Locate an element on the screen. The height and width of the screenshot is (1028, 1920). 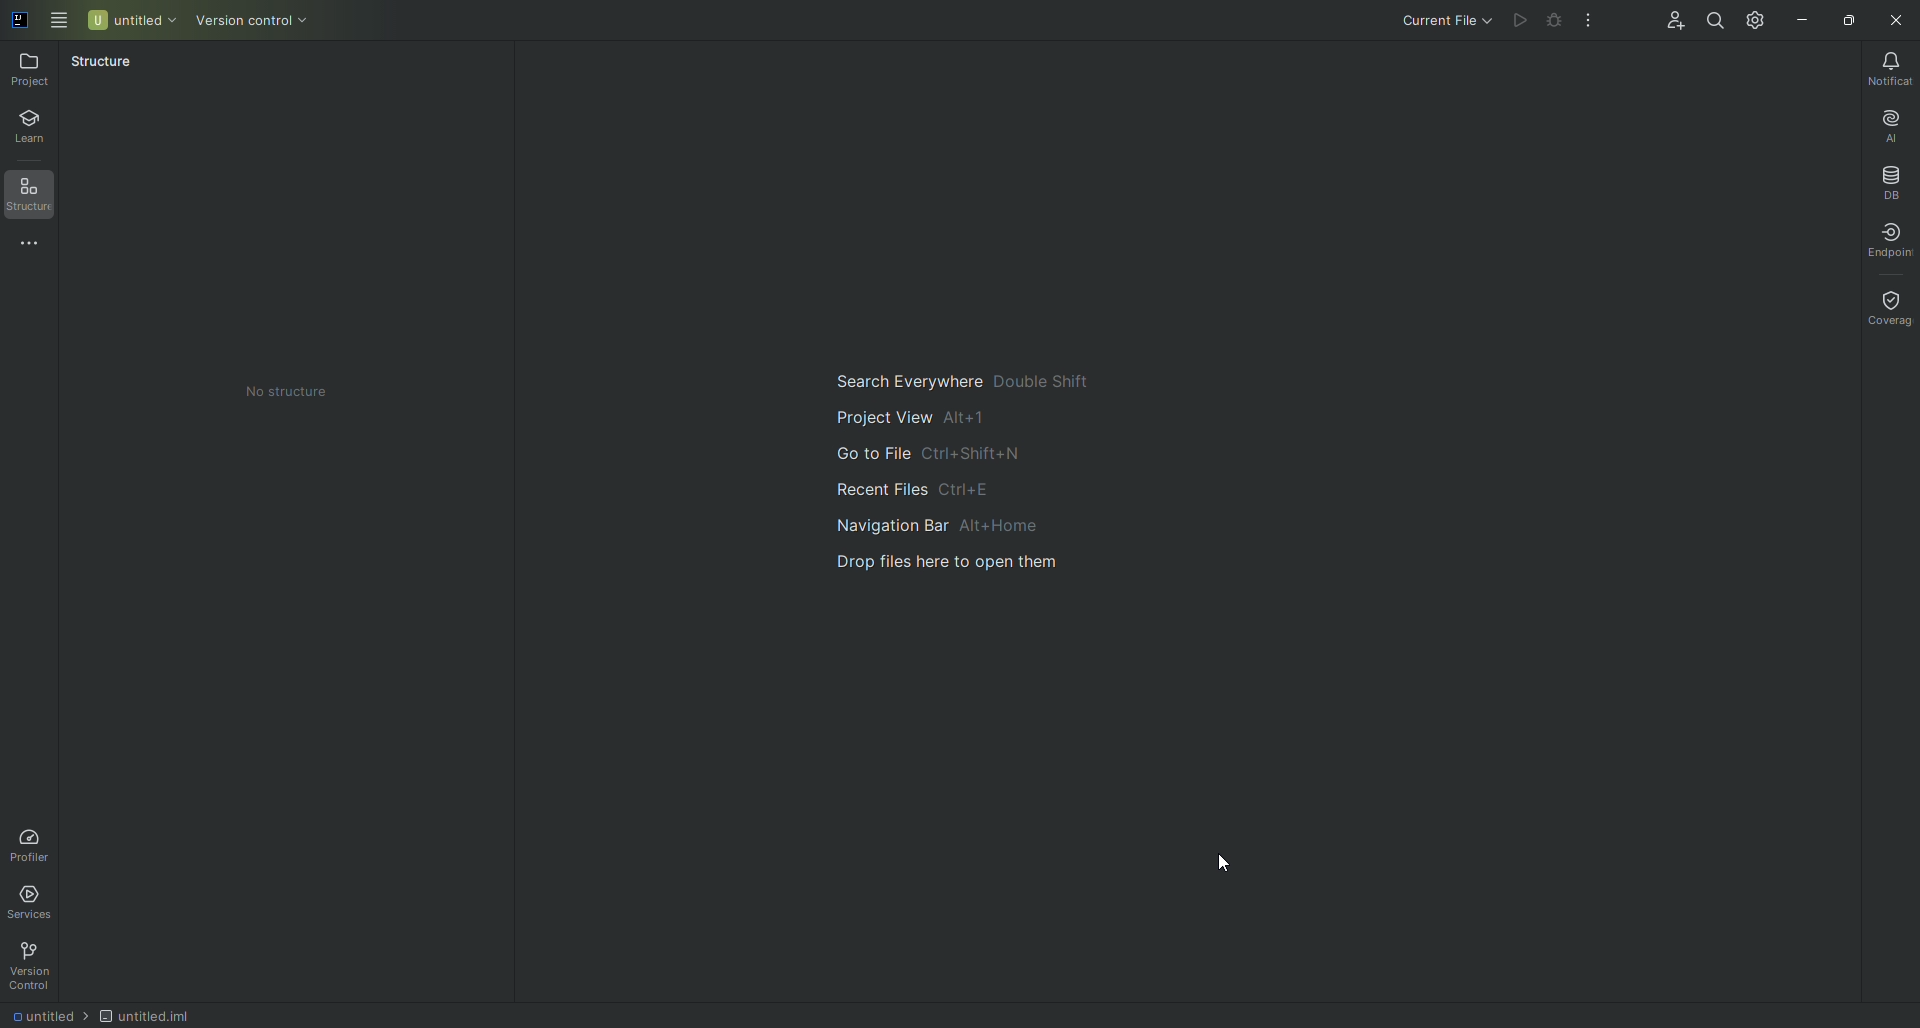
Go to file is located at coordinates (924, 455).